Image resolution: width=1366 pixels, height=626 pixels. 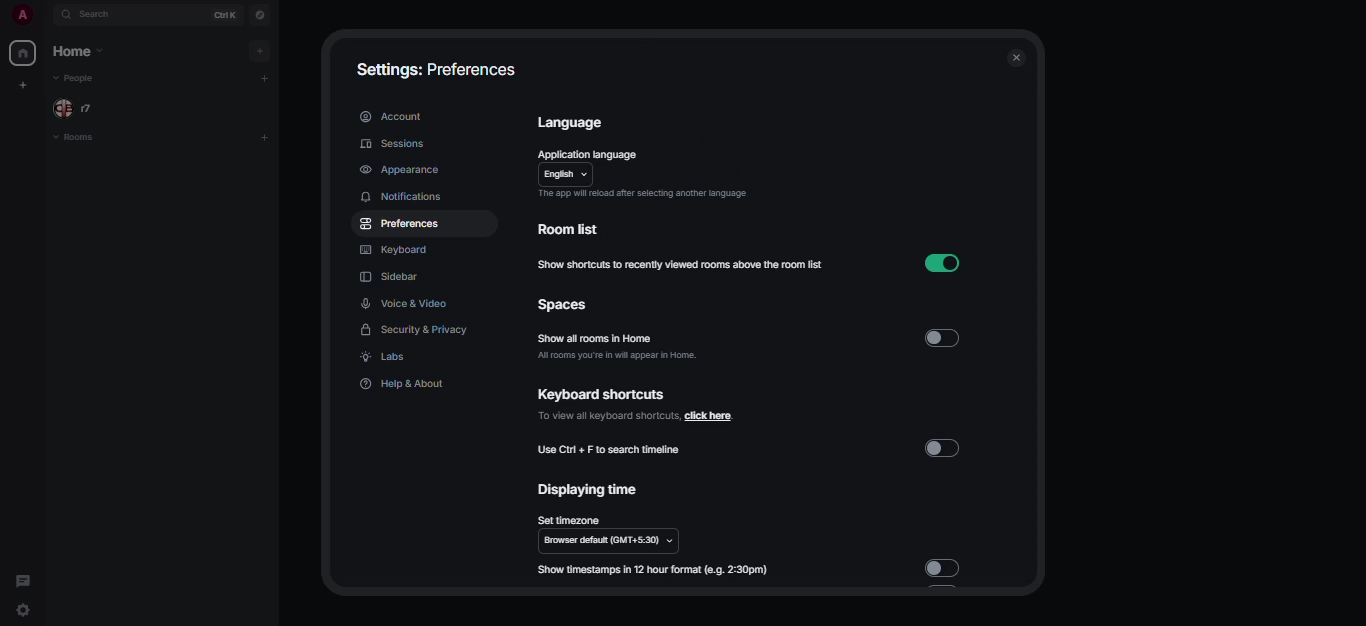 I want to click on expand, so click(x=46, y=15).